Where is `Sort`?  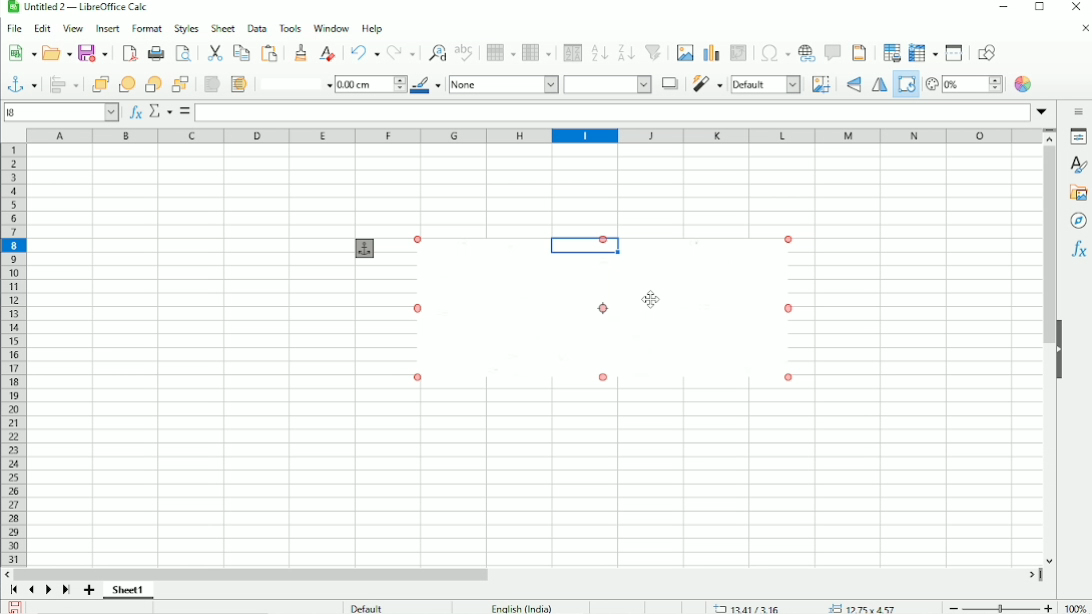 Sort is located at coordinates (572, 53).